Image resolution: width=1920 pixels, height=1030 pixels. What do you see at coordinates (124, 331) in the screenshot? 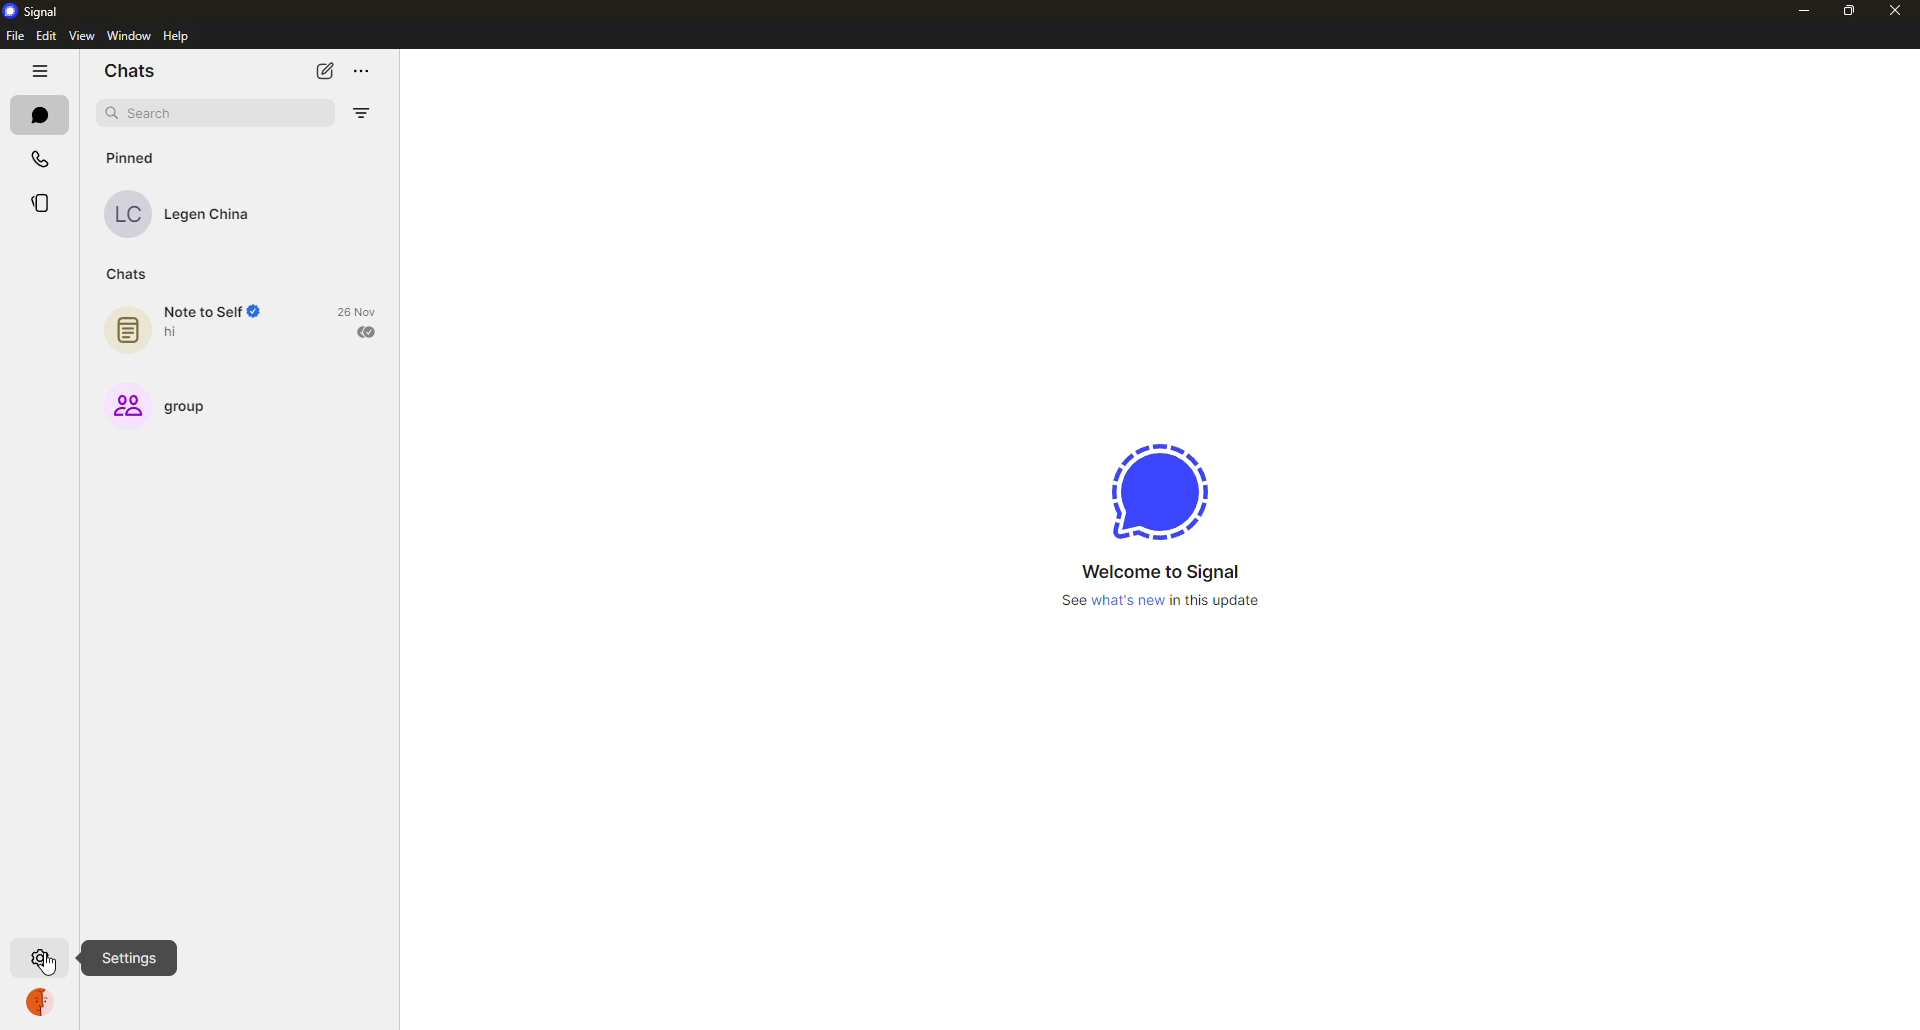
I see `Notes` at bounding box center [124, 331].